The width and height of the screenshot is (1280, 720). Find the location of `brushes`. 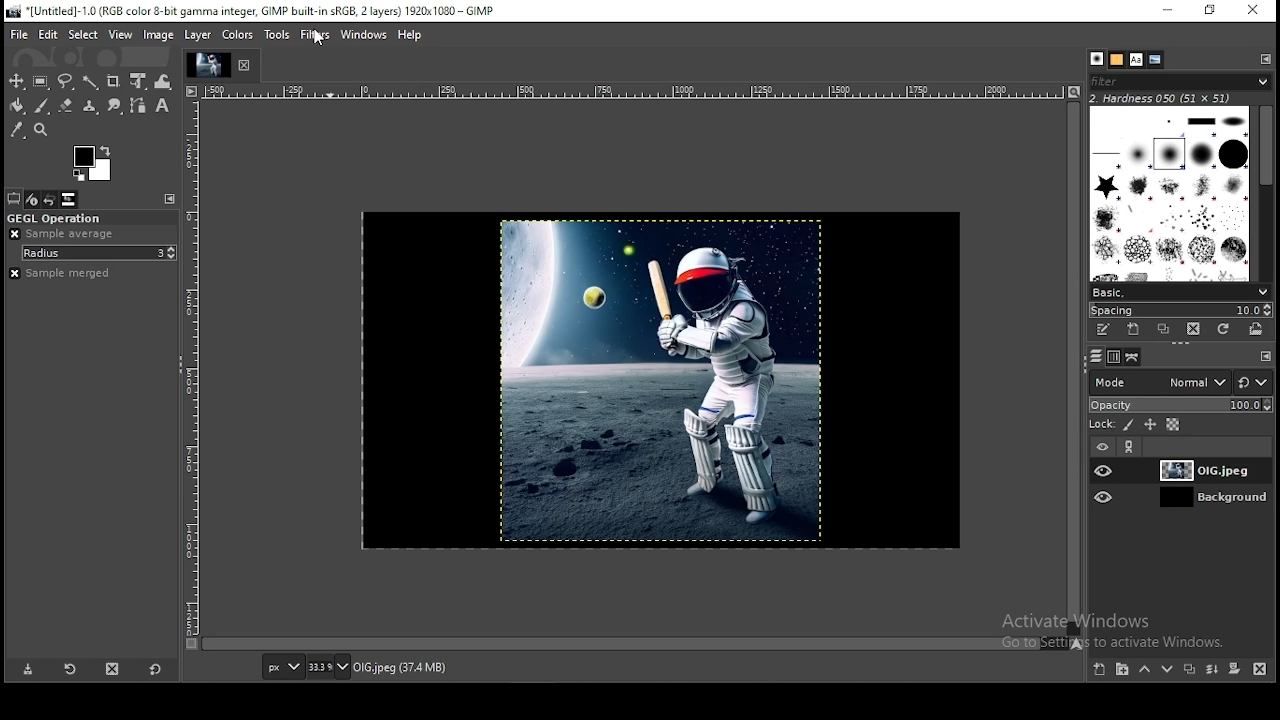

brushes is located at coordinates (1098, 58).